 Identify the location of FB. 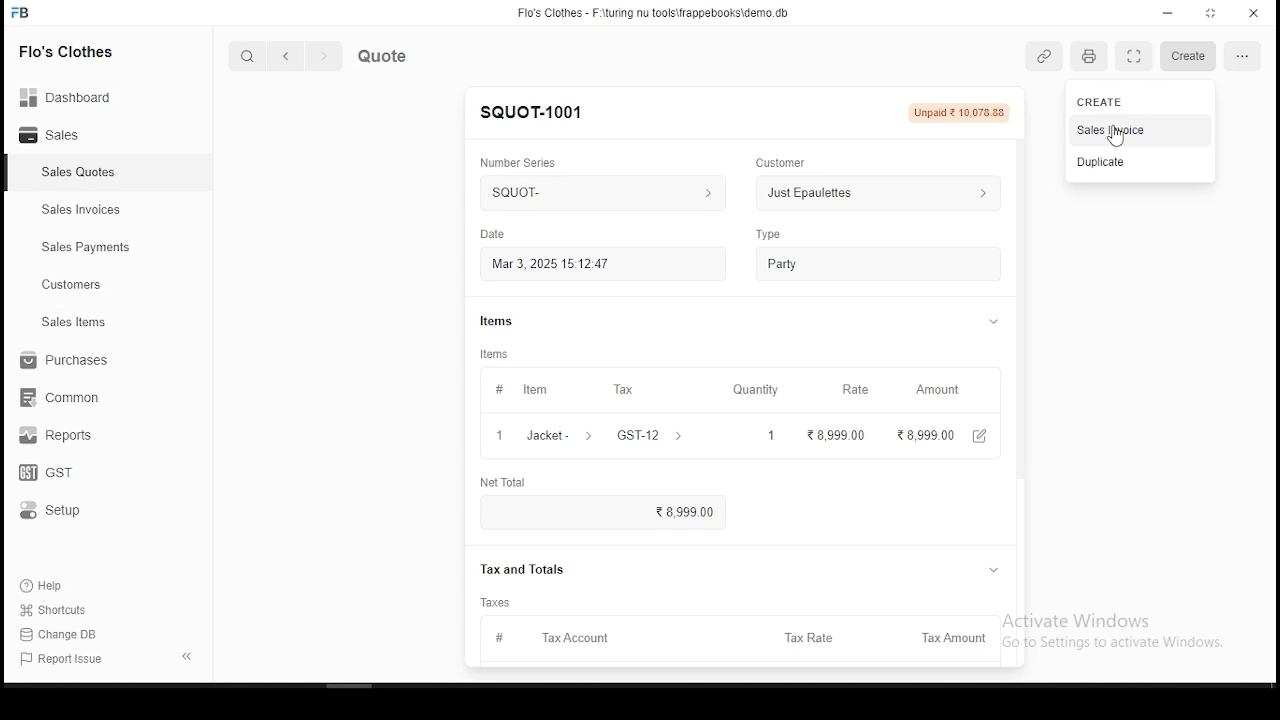
(35, 12).